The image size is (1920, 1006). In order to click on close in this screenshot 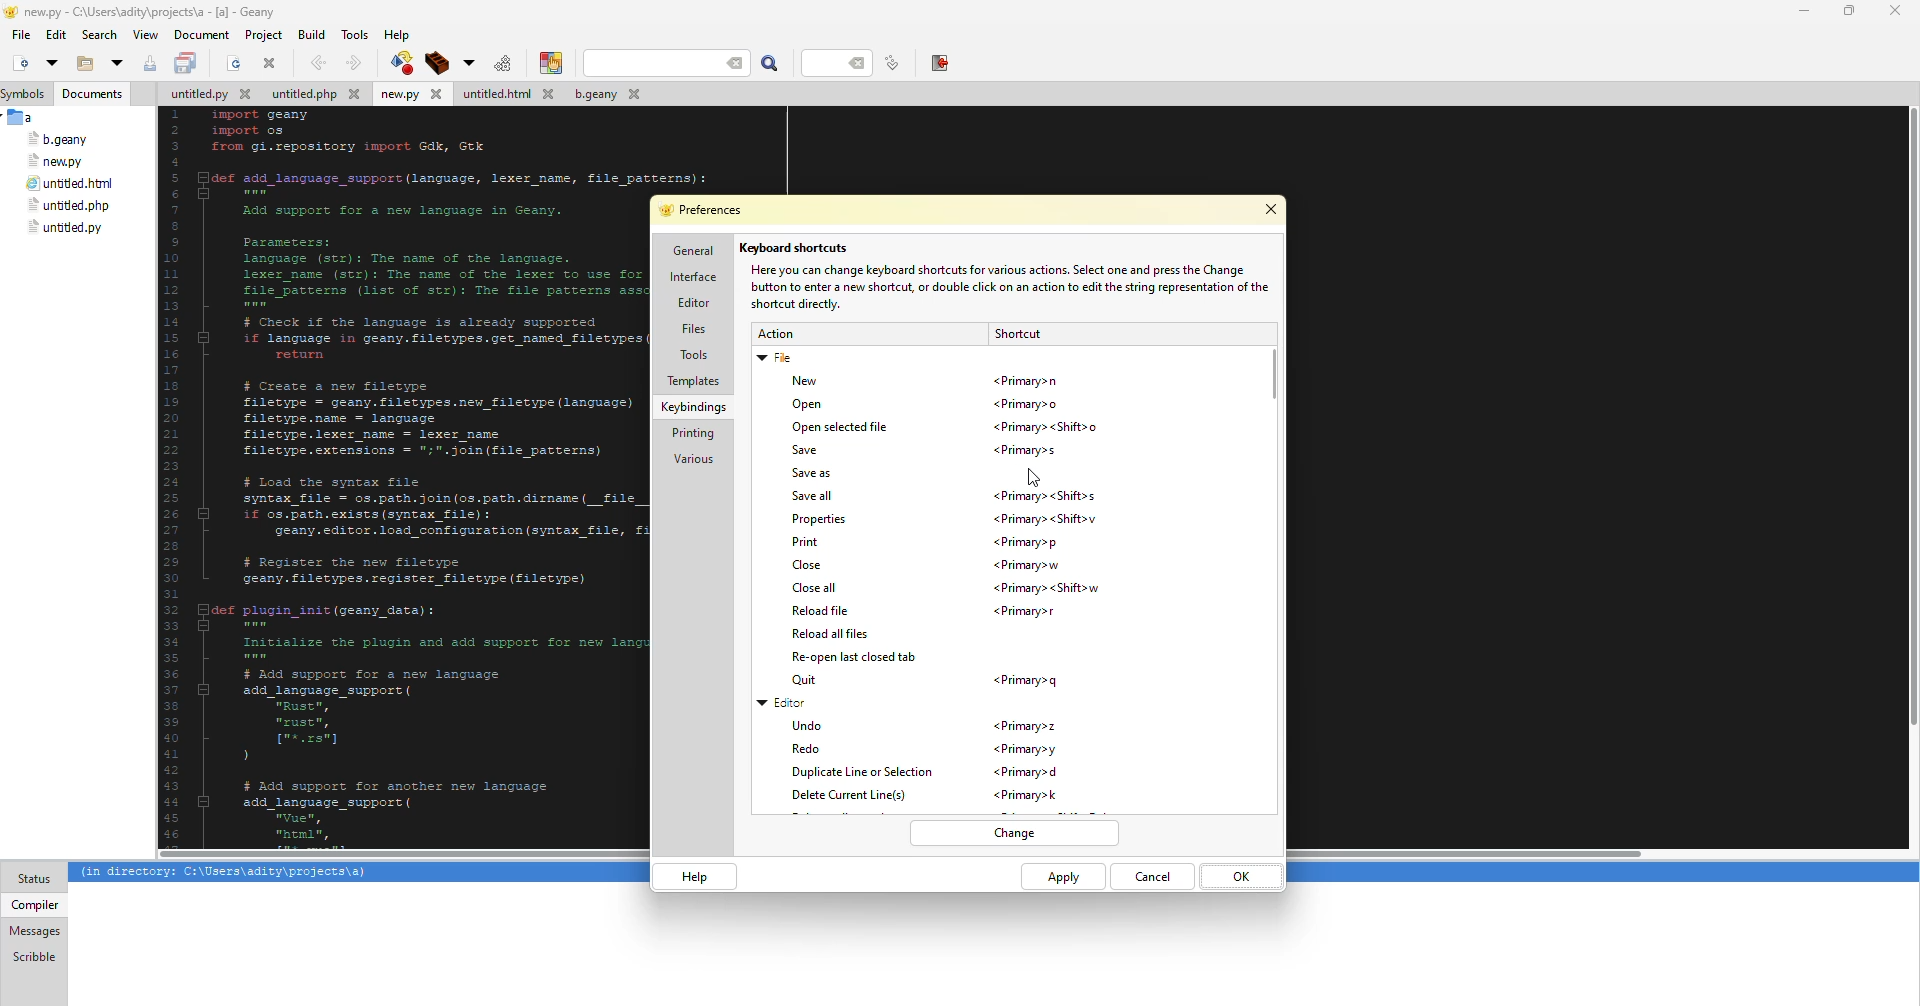, I will do `click(1270, 211)`.